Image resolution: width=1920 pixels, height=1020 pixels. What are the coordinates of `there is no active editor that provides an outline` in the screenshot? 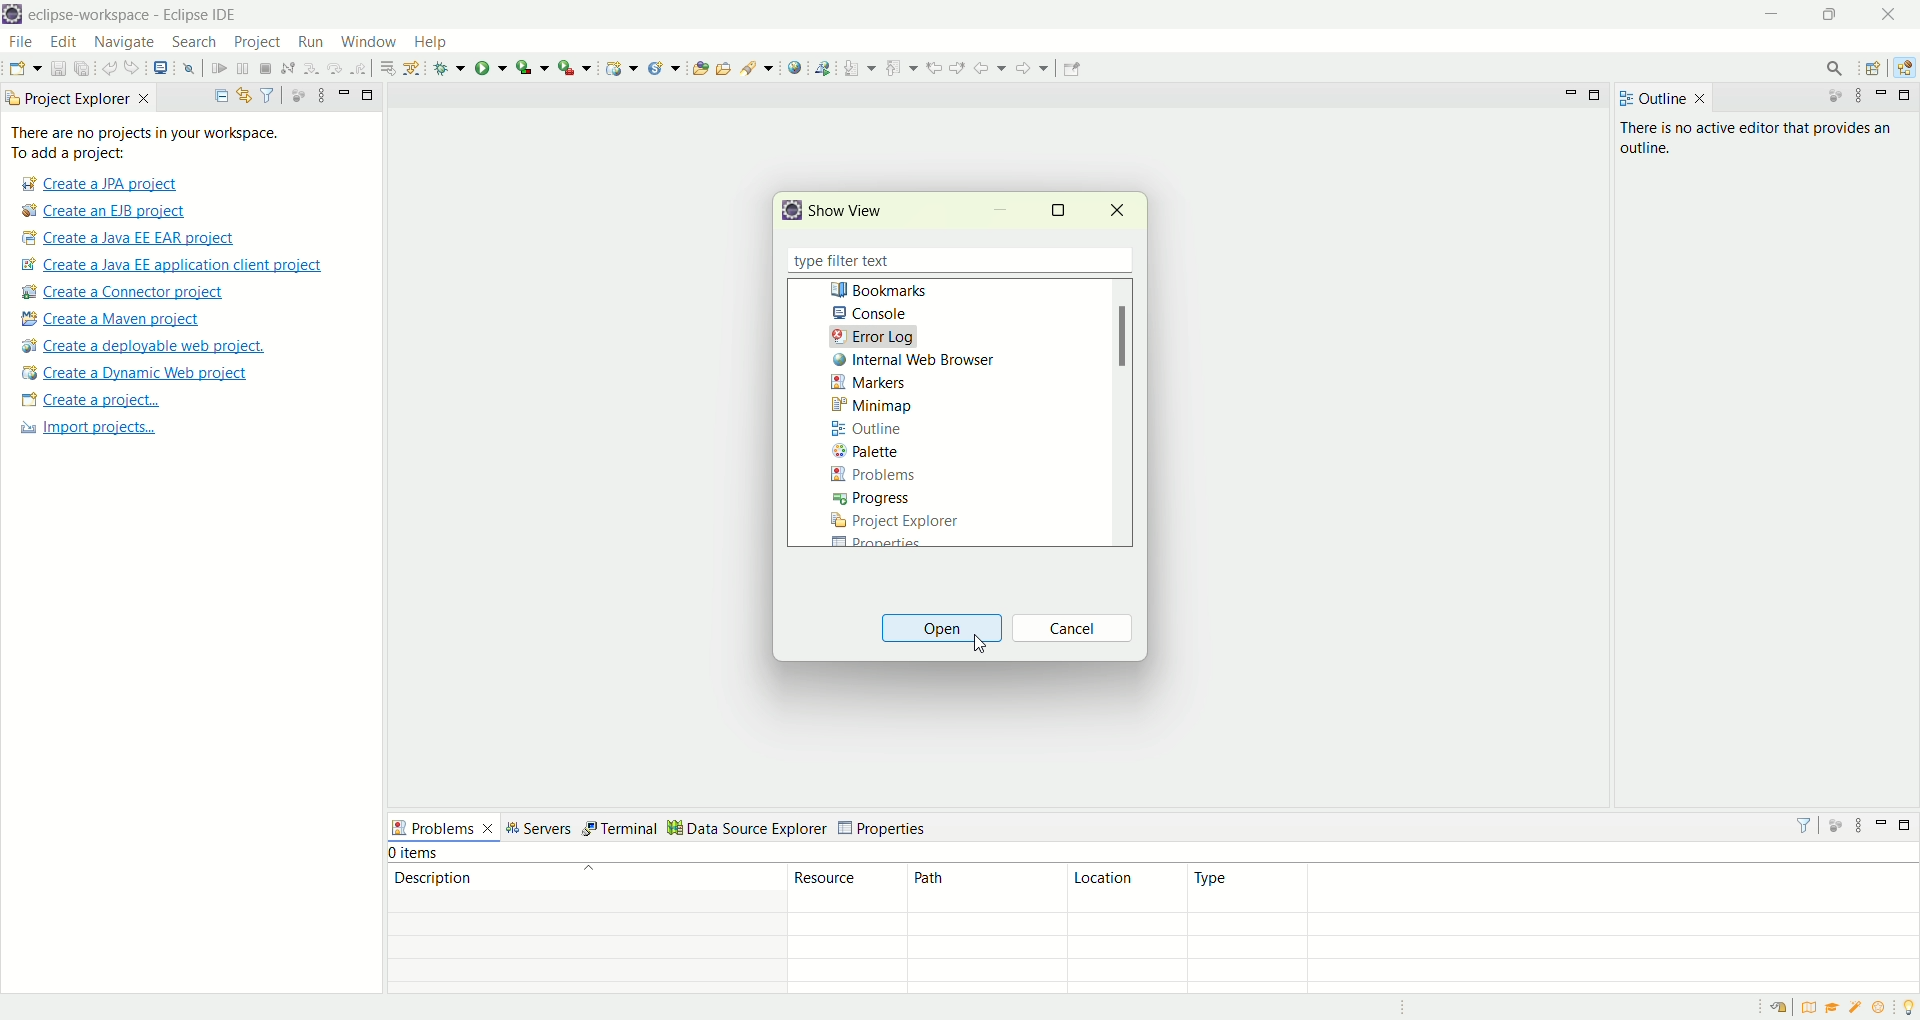 It's located at (1764, 135).